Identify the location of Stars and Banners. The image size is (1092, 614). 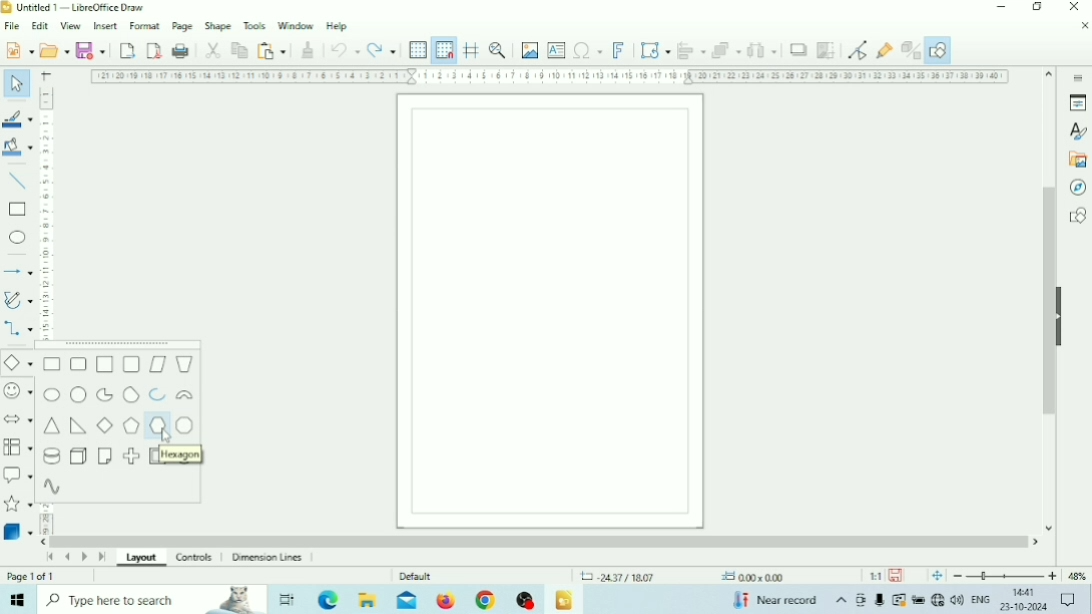
(19, 505).